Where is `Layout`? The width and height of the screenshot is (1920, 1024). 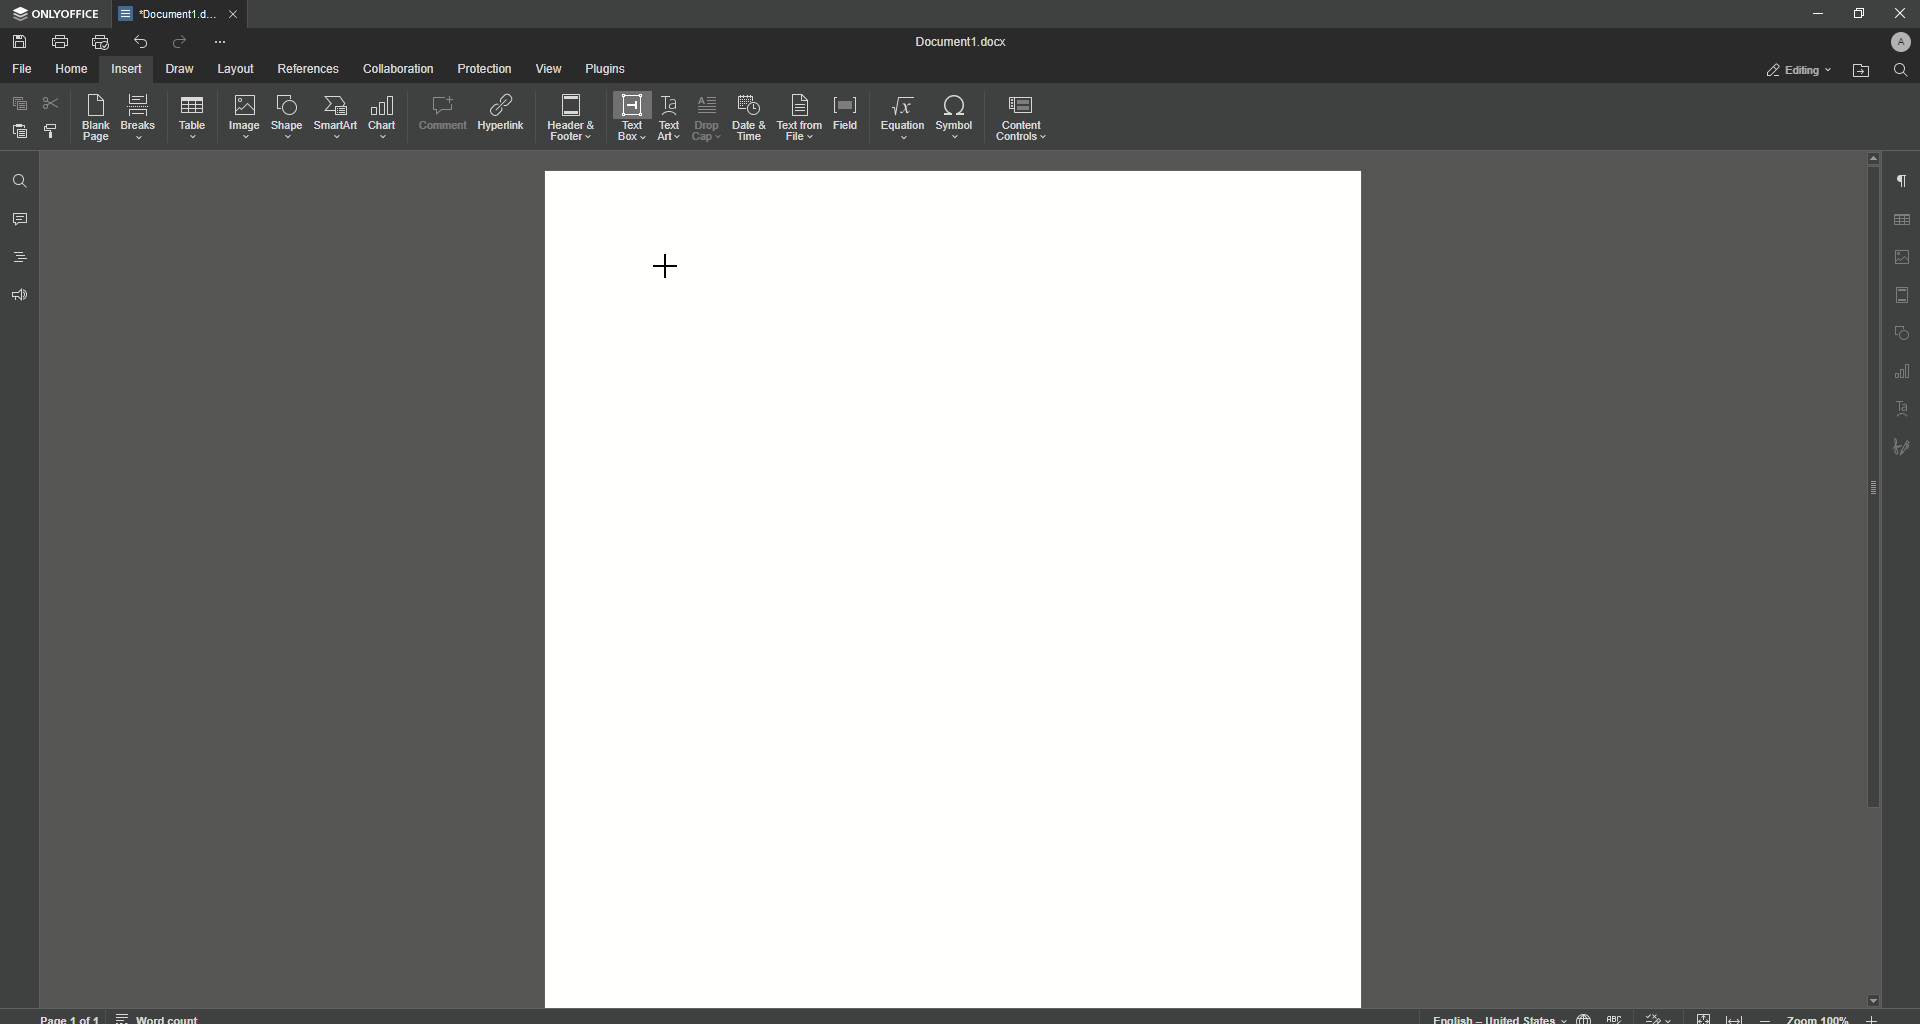 Layout is located at coordinates (235, 69).